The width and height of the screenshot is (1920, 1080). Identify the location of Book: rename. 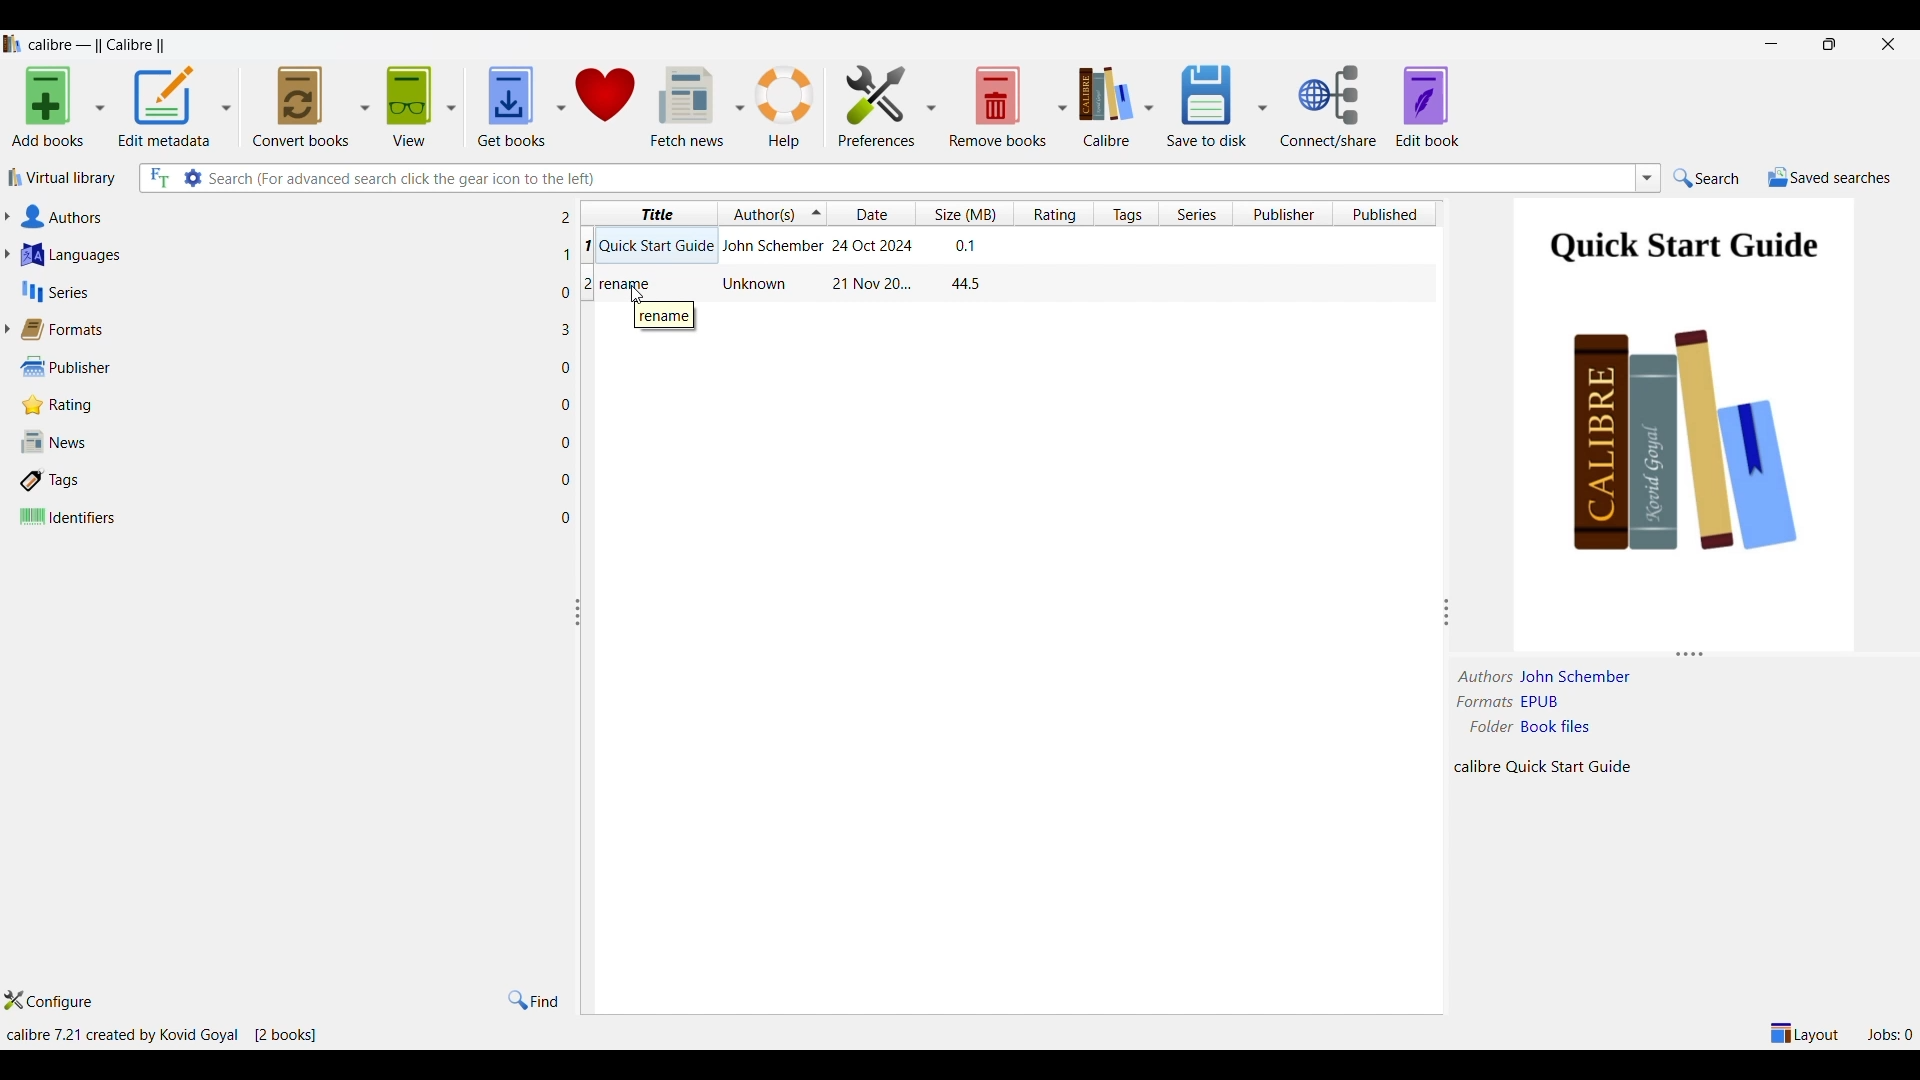
(788, 285).